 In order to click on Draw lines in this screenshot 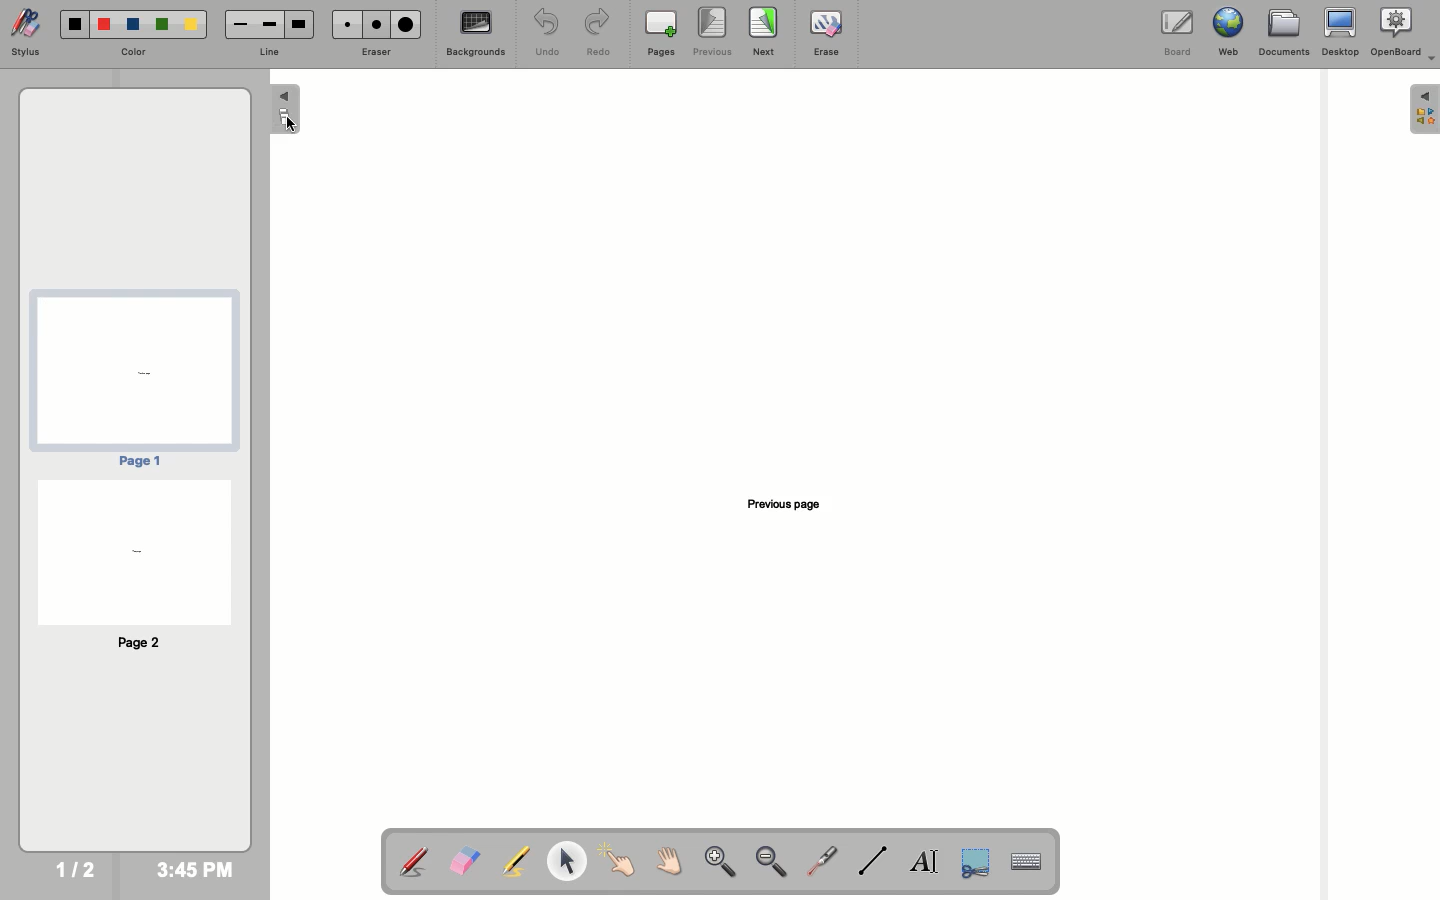, I will do `click(872, 861)`.